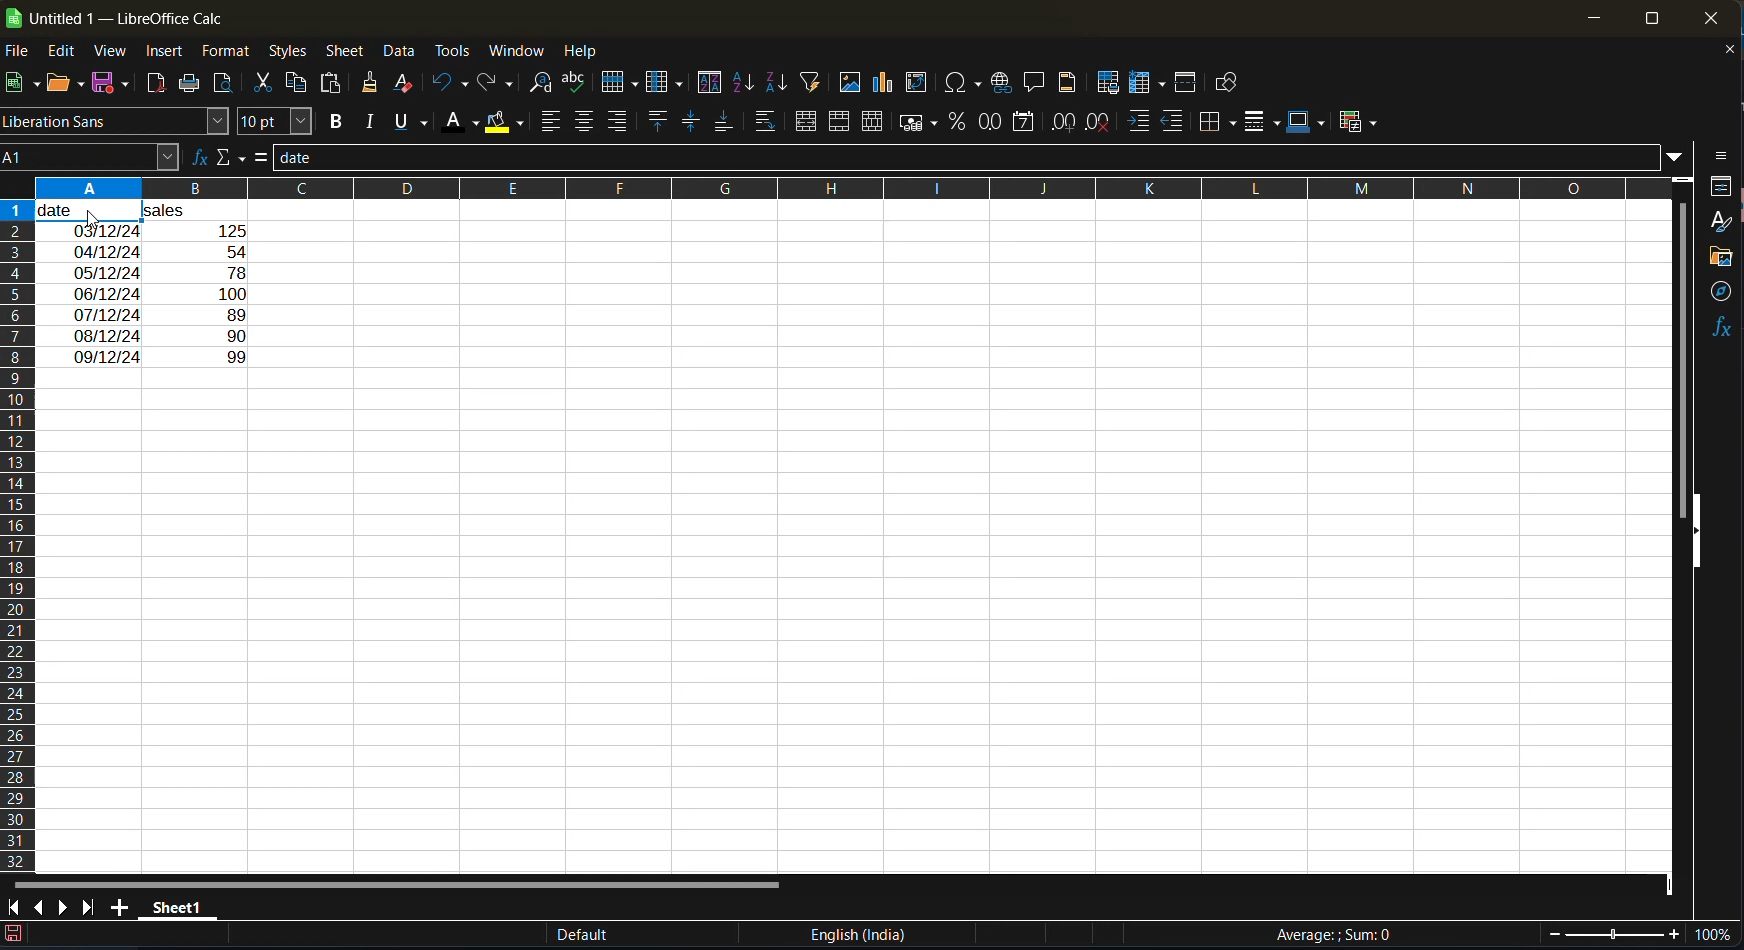 This screenshot has width=1744, height=950. I want to click on delete decimal place, so click(1101, 125).